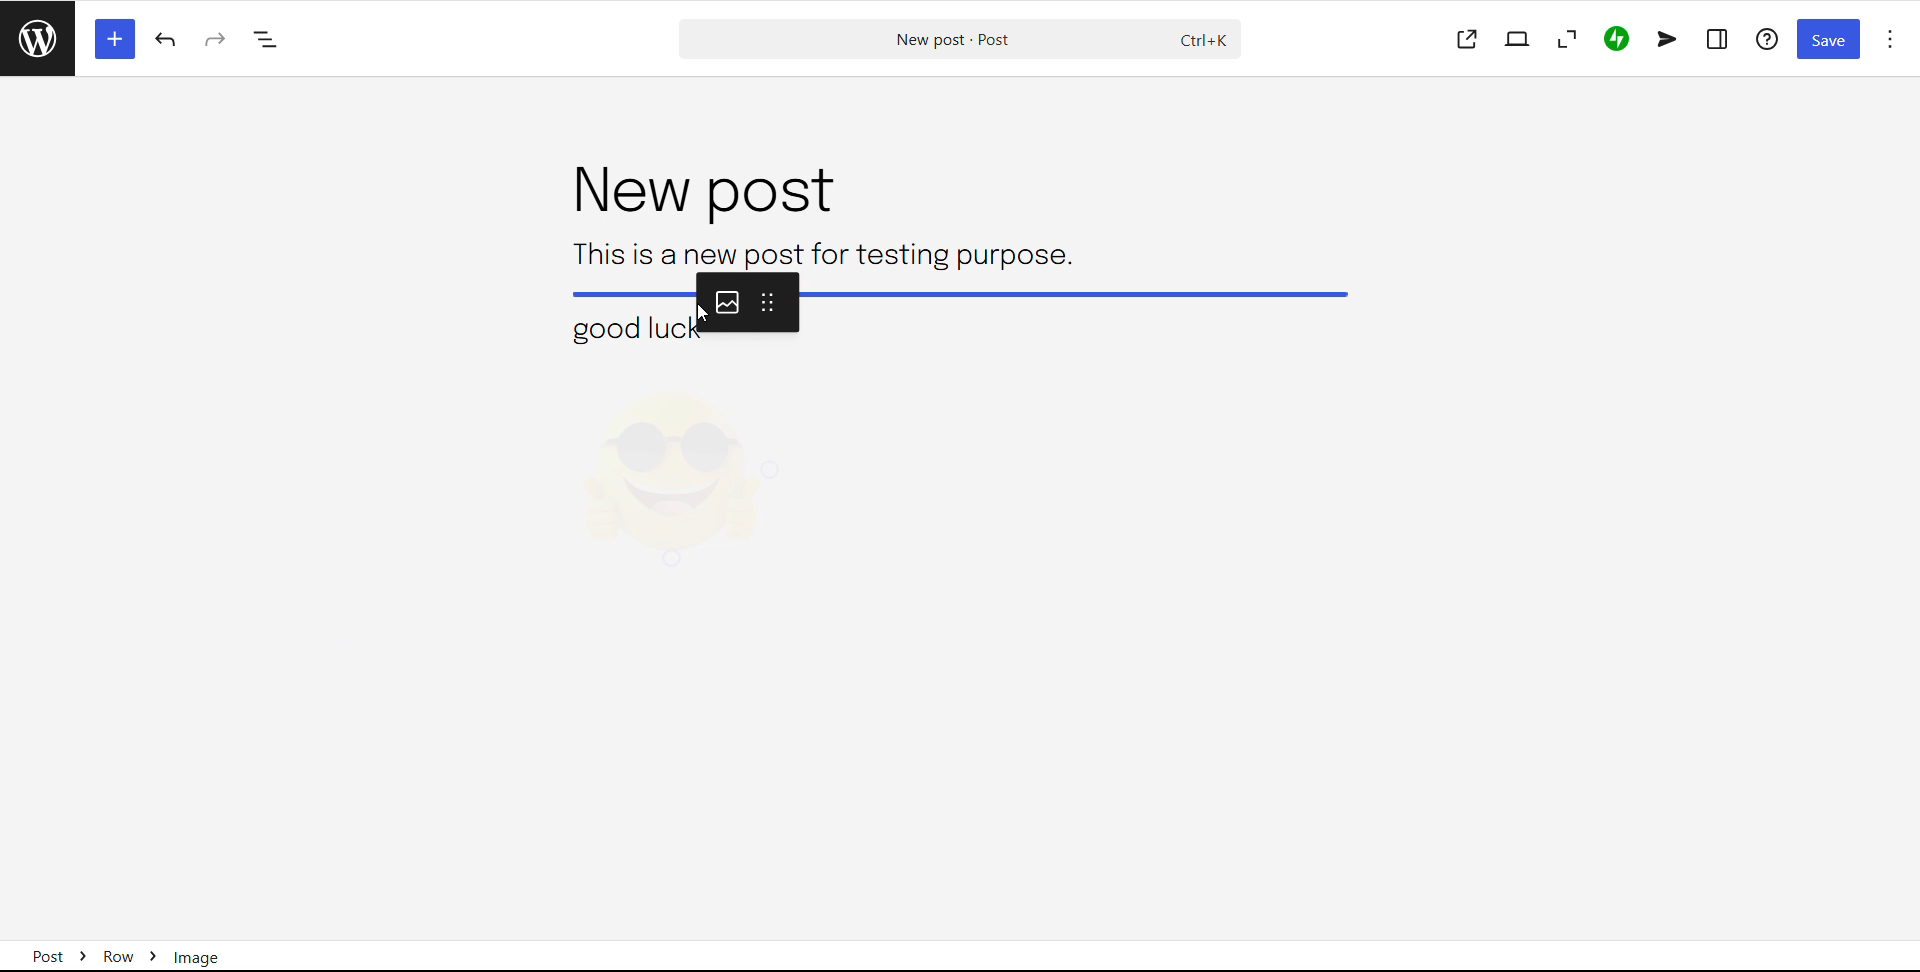  Describe the element at coordinates (959, 40) in the screenshot. I see `search post and commands` at that location.